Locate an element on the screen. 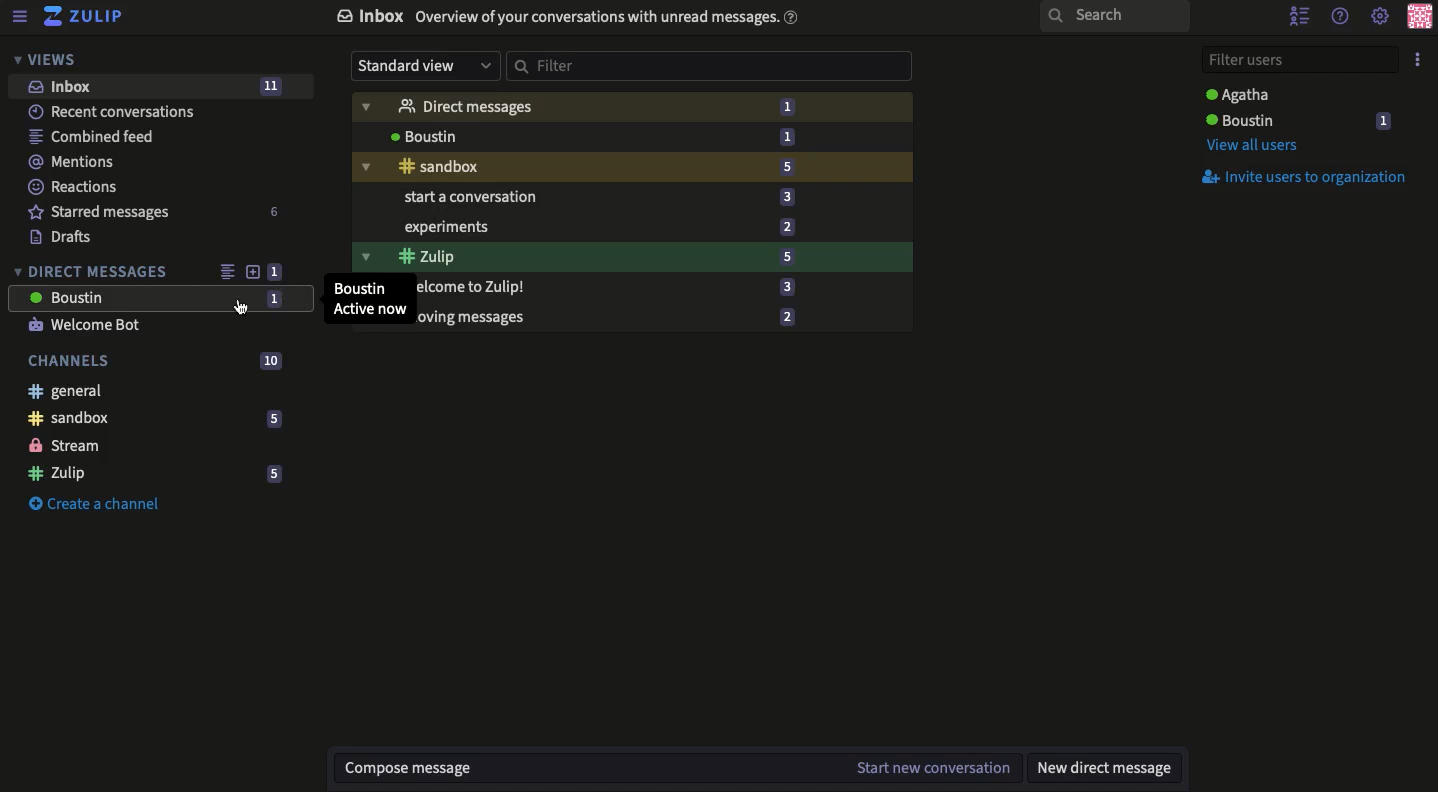 This screenshot has width=1438, height=792. Drafts is located at coordinates (59, 238).